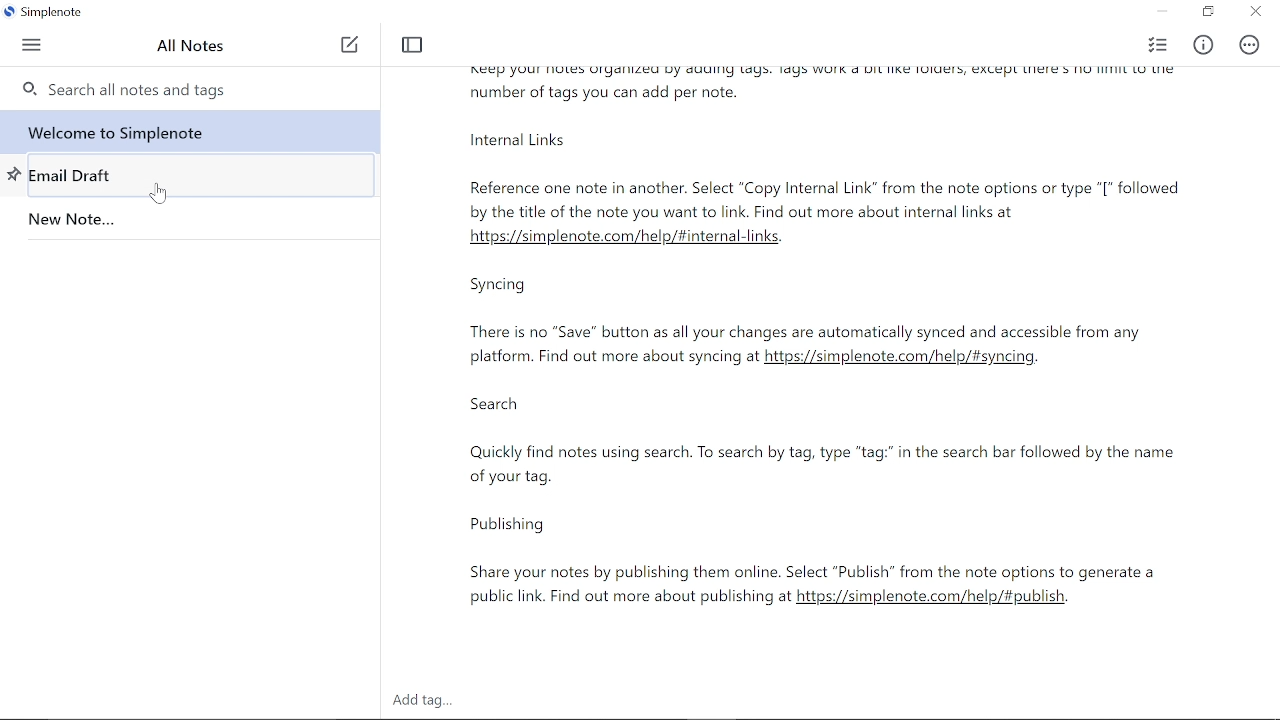 Image resolution: width=1280 pixels, height=720 pixels. What do you see at coordinates (1205, 46) in the screenshot?
I see `Info` at bounding box center [1205, 46].